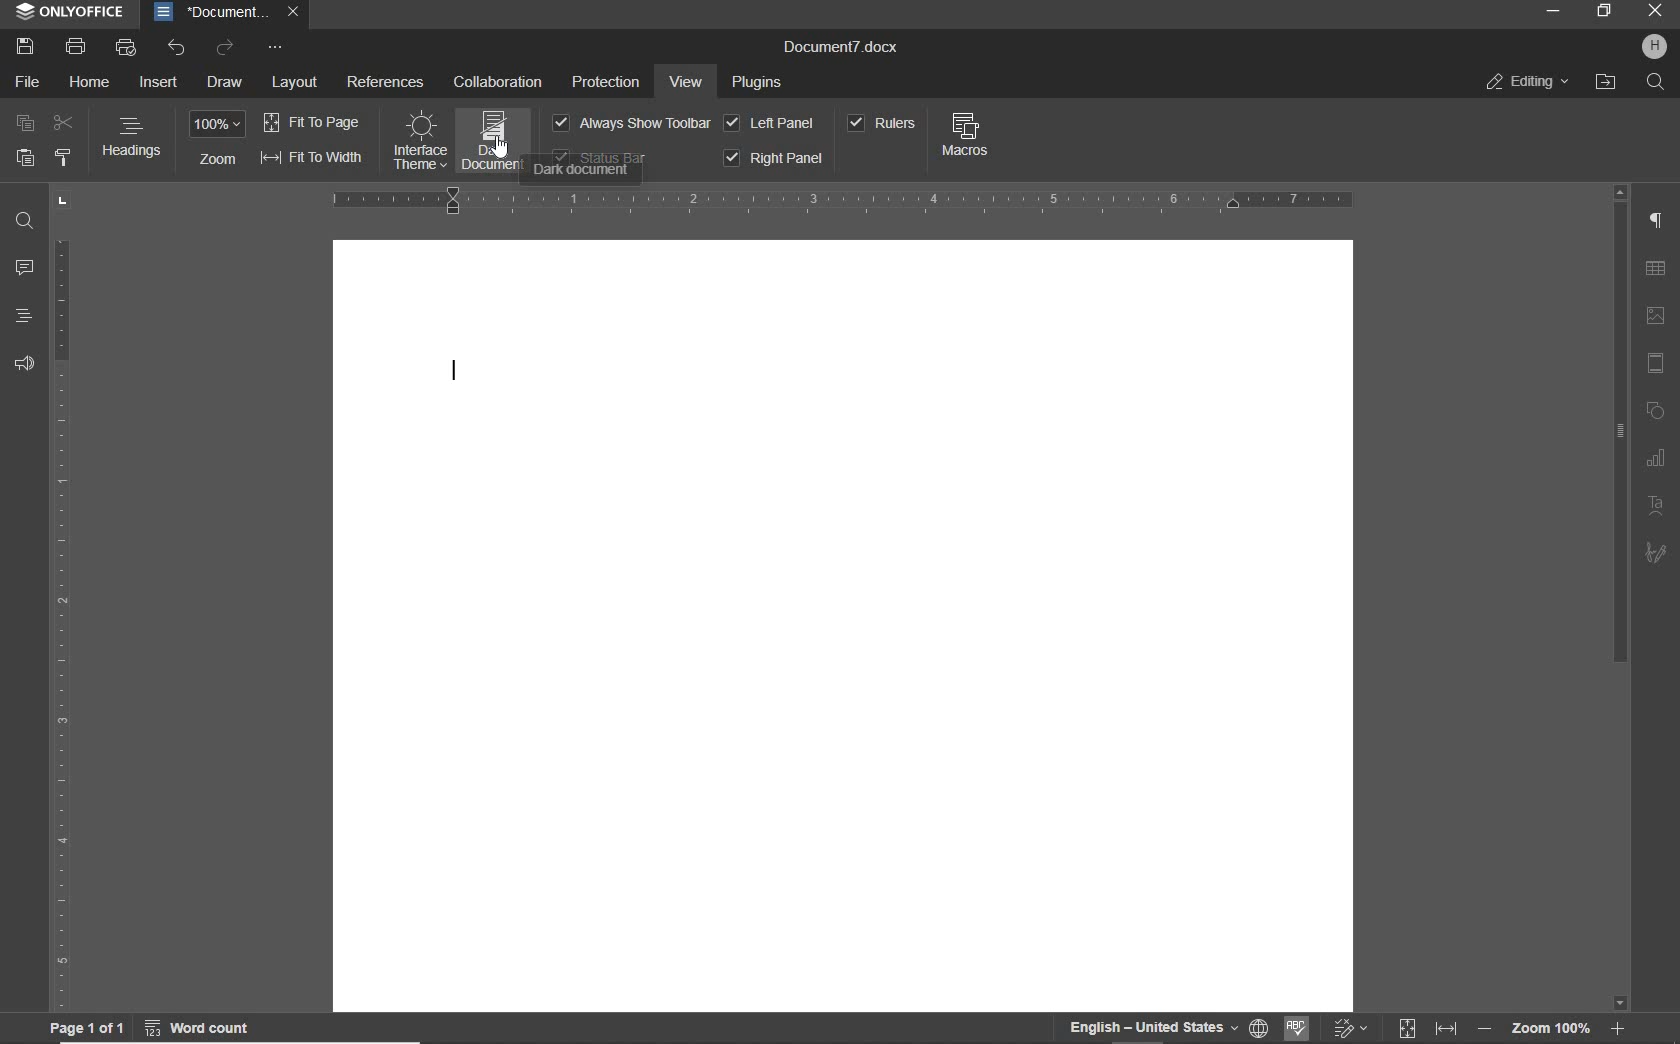 This screenshot has width=1680, height=1044. What do you see at coordinates (455, 377) in the screenshot?
I see `CURSOR POSITION AFTER CHANGING INTERFACE THEME` at bounding box center [455, 377].